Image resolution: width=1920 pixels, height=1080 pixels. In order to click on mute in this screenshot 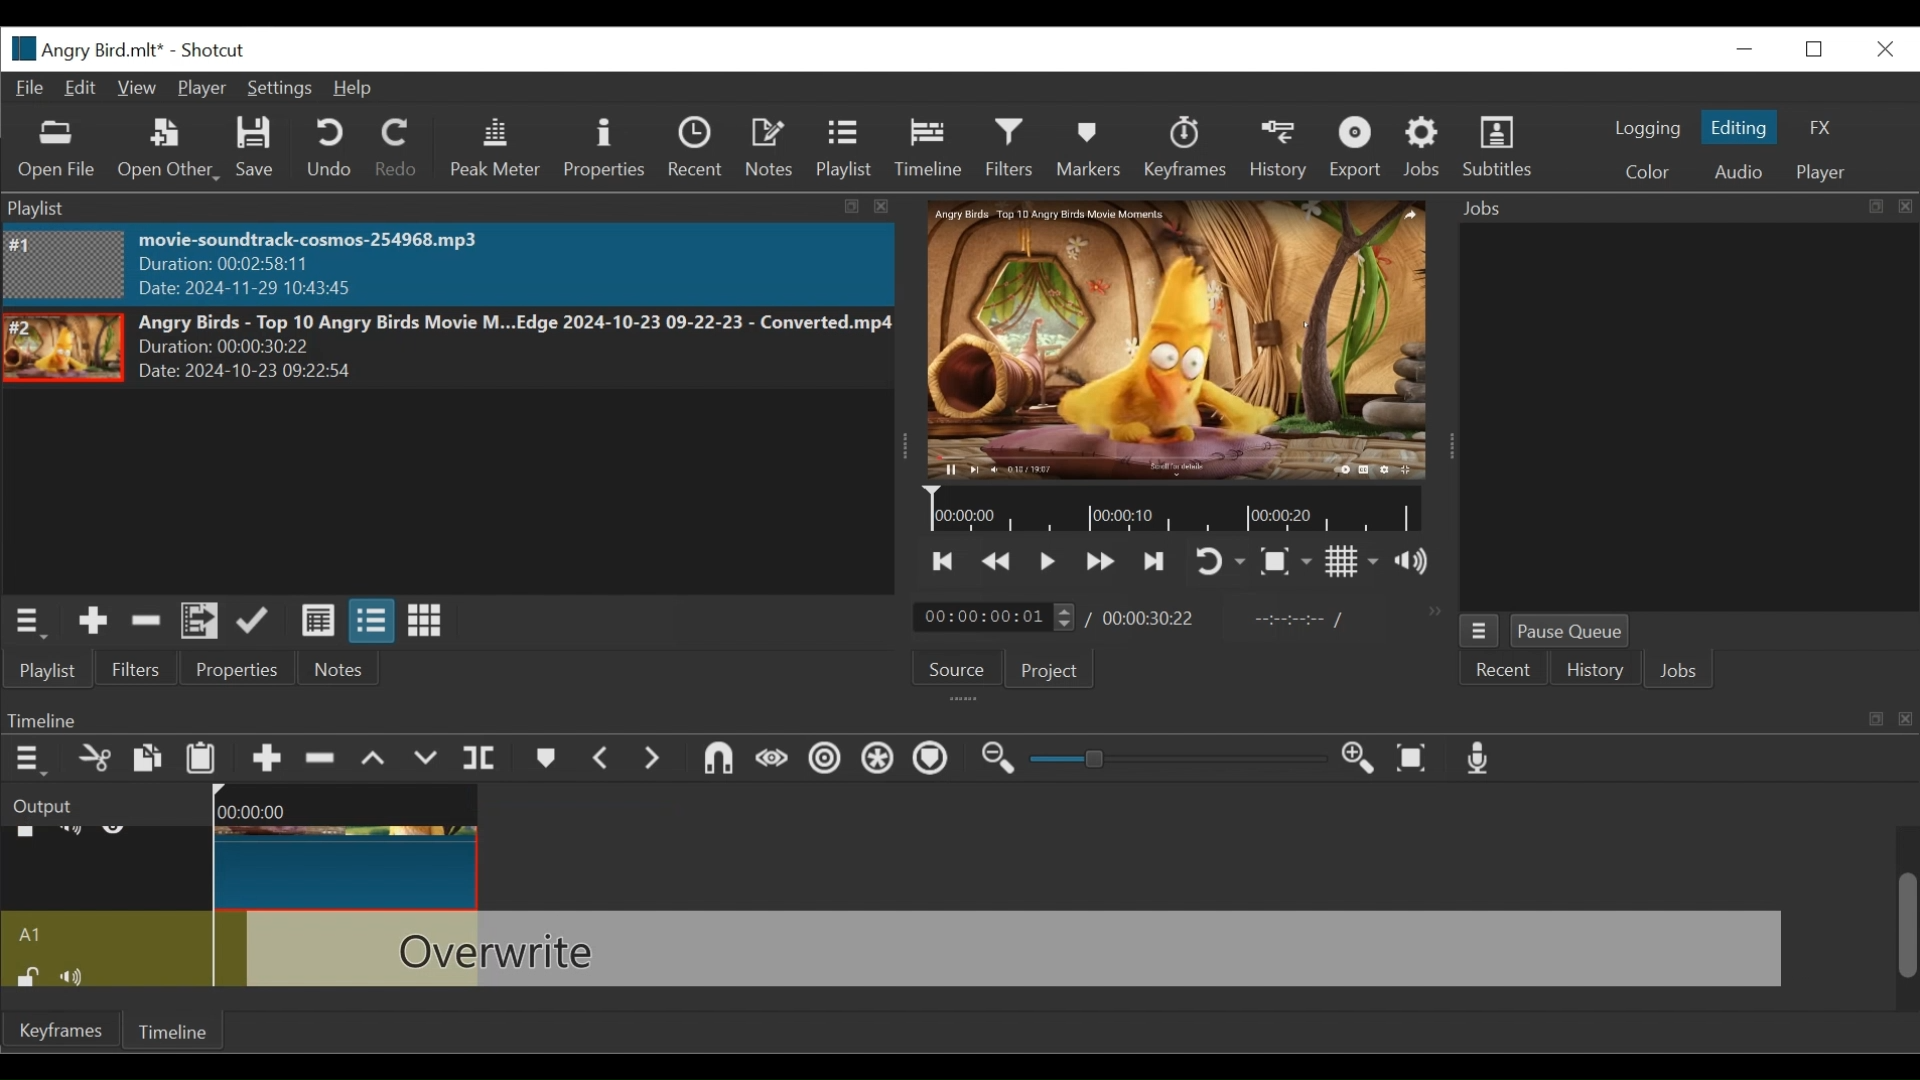, I will do `click(79, 975)`.